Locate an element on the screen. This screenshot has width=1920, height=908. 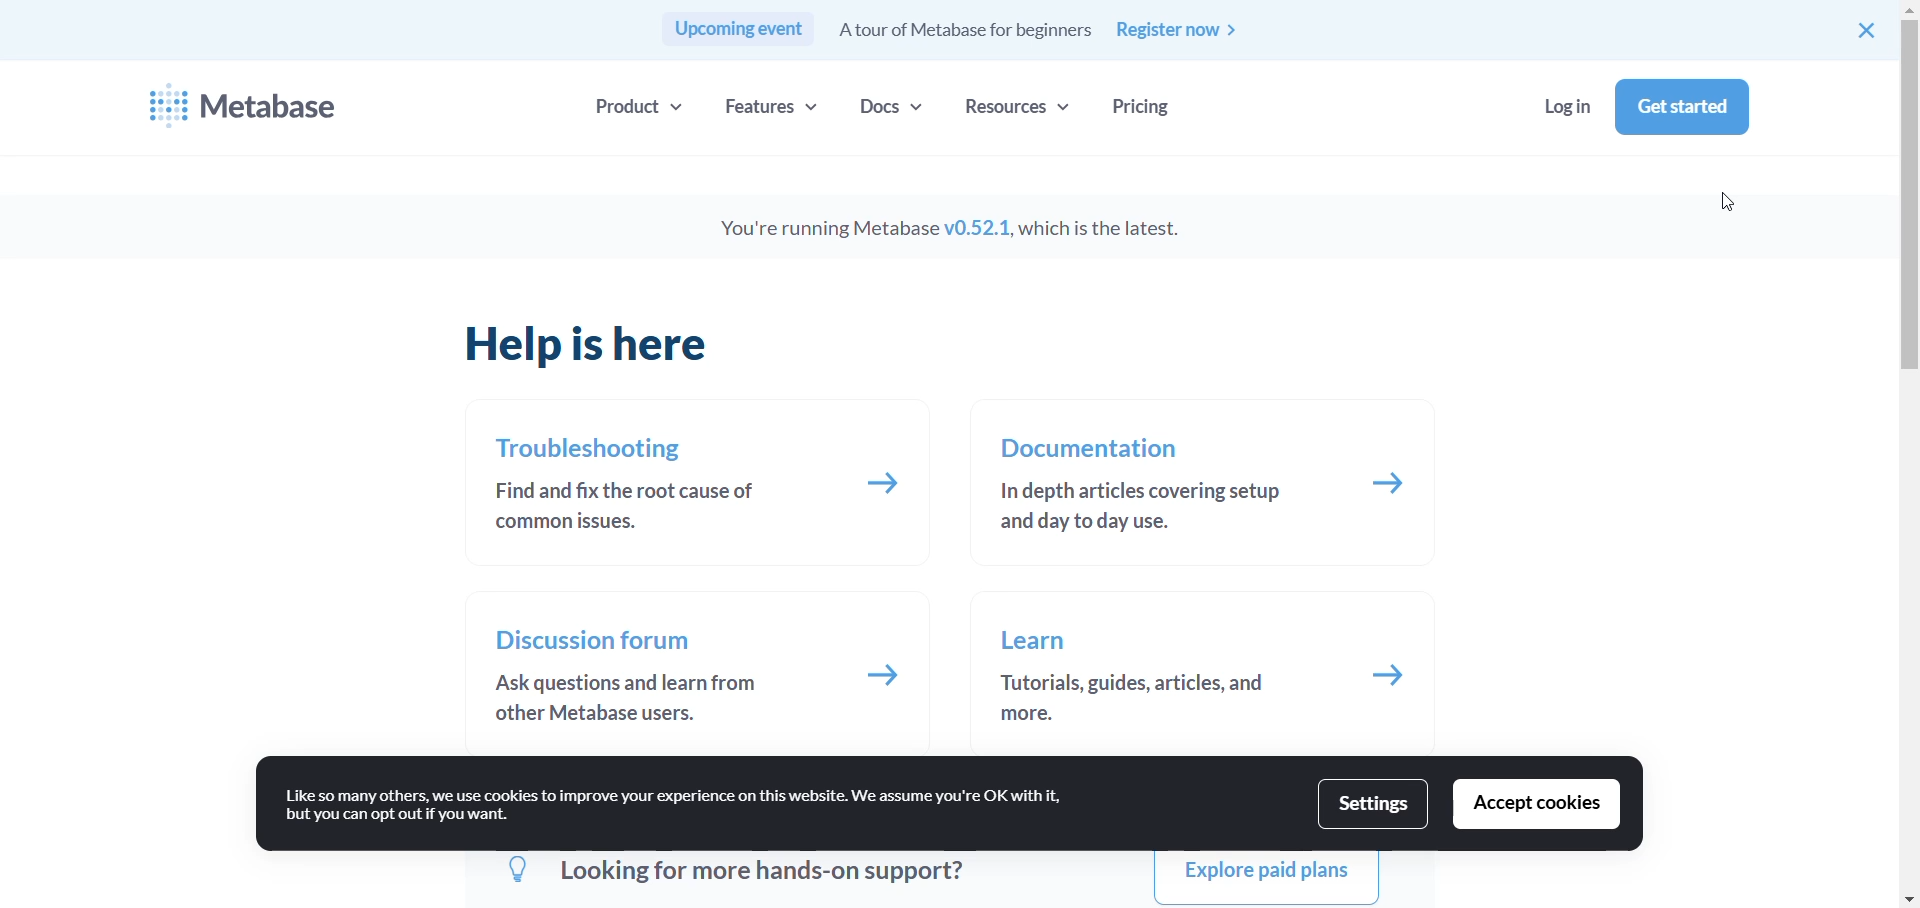
move down button is located at coordinates (1908, 902).